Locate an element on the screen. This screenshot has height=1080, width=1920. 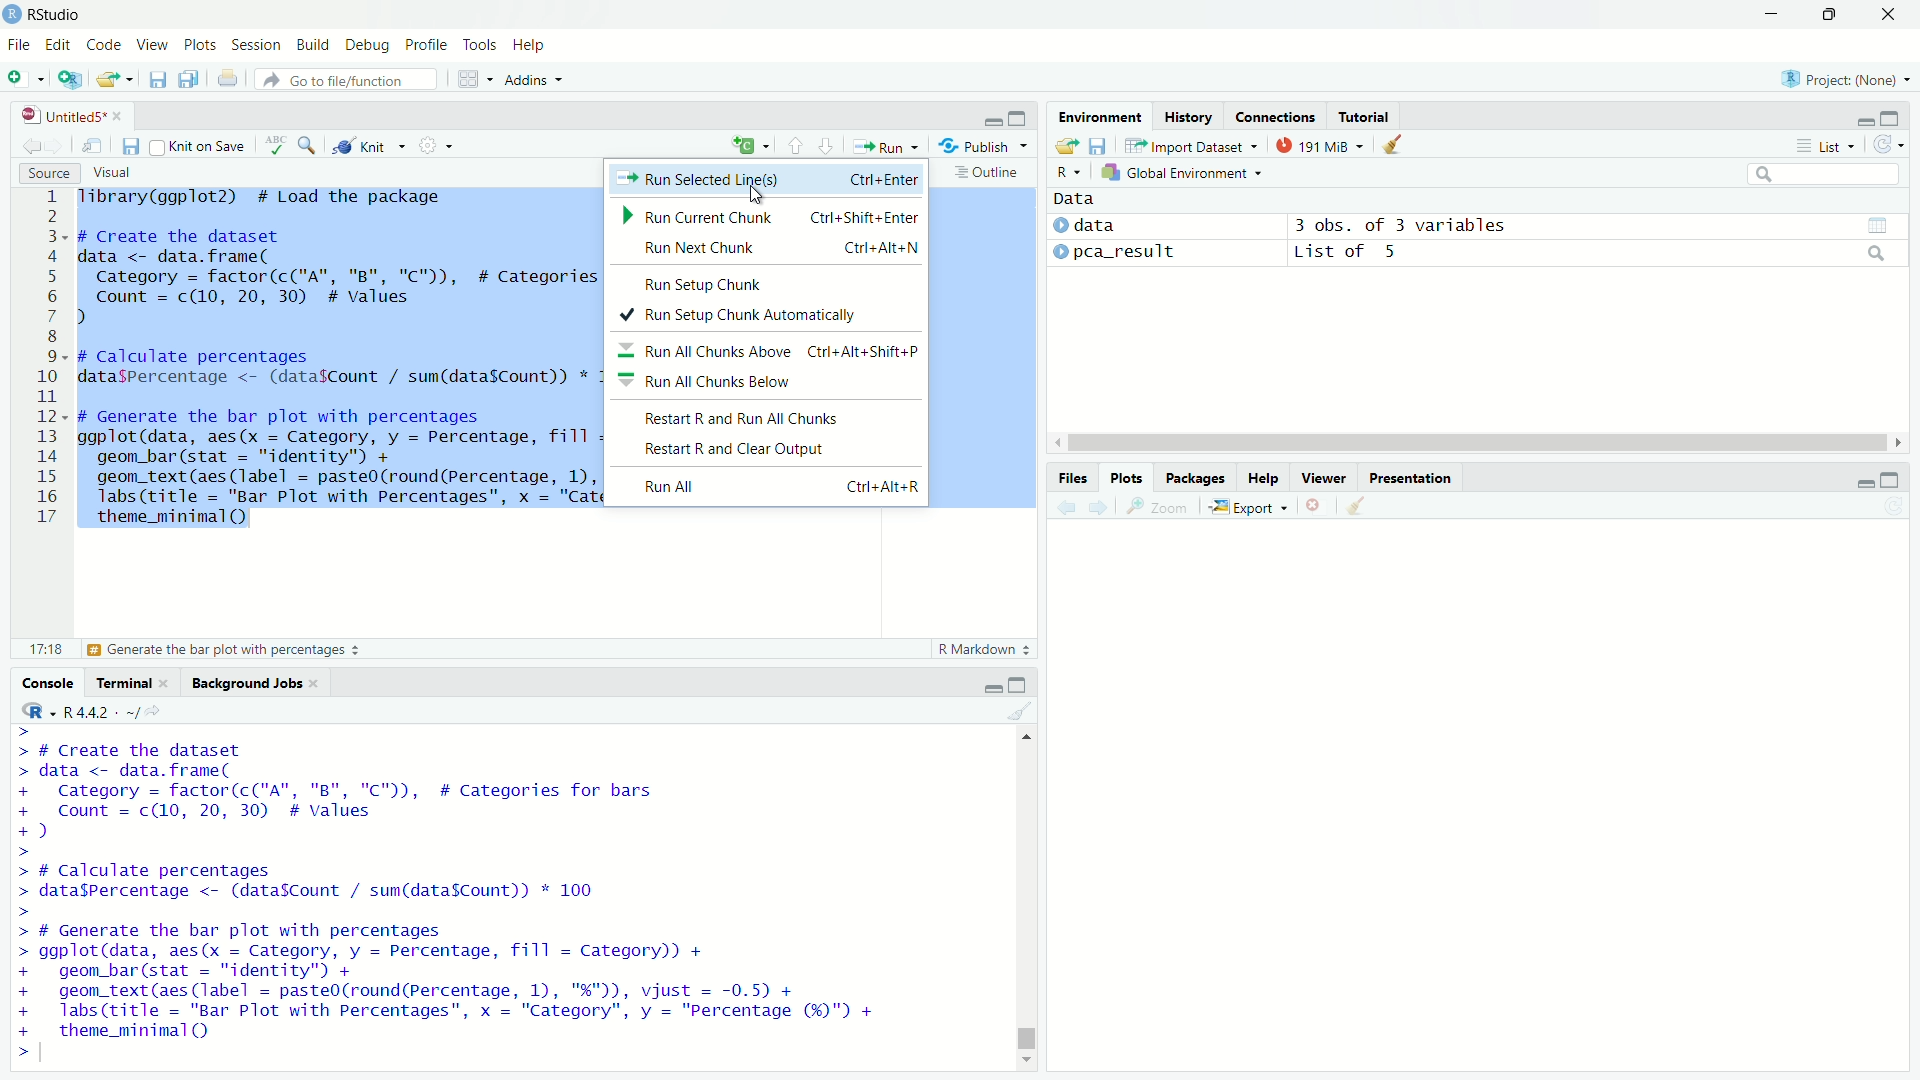
packages is located at coordinates (1197, 478).